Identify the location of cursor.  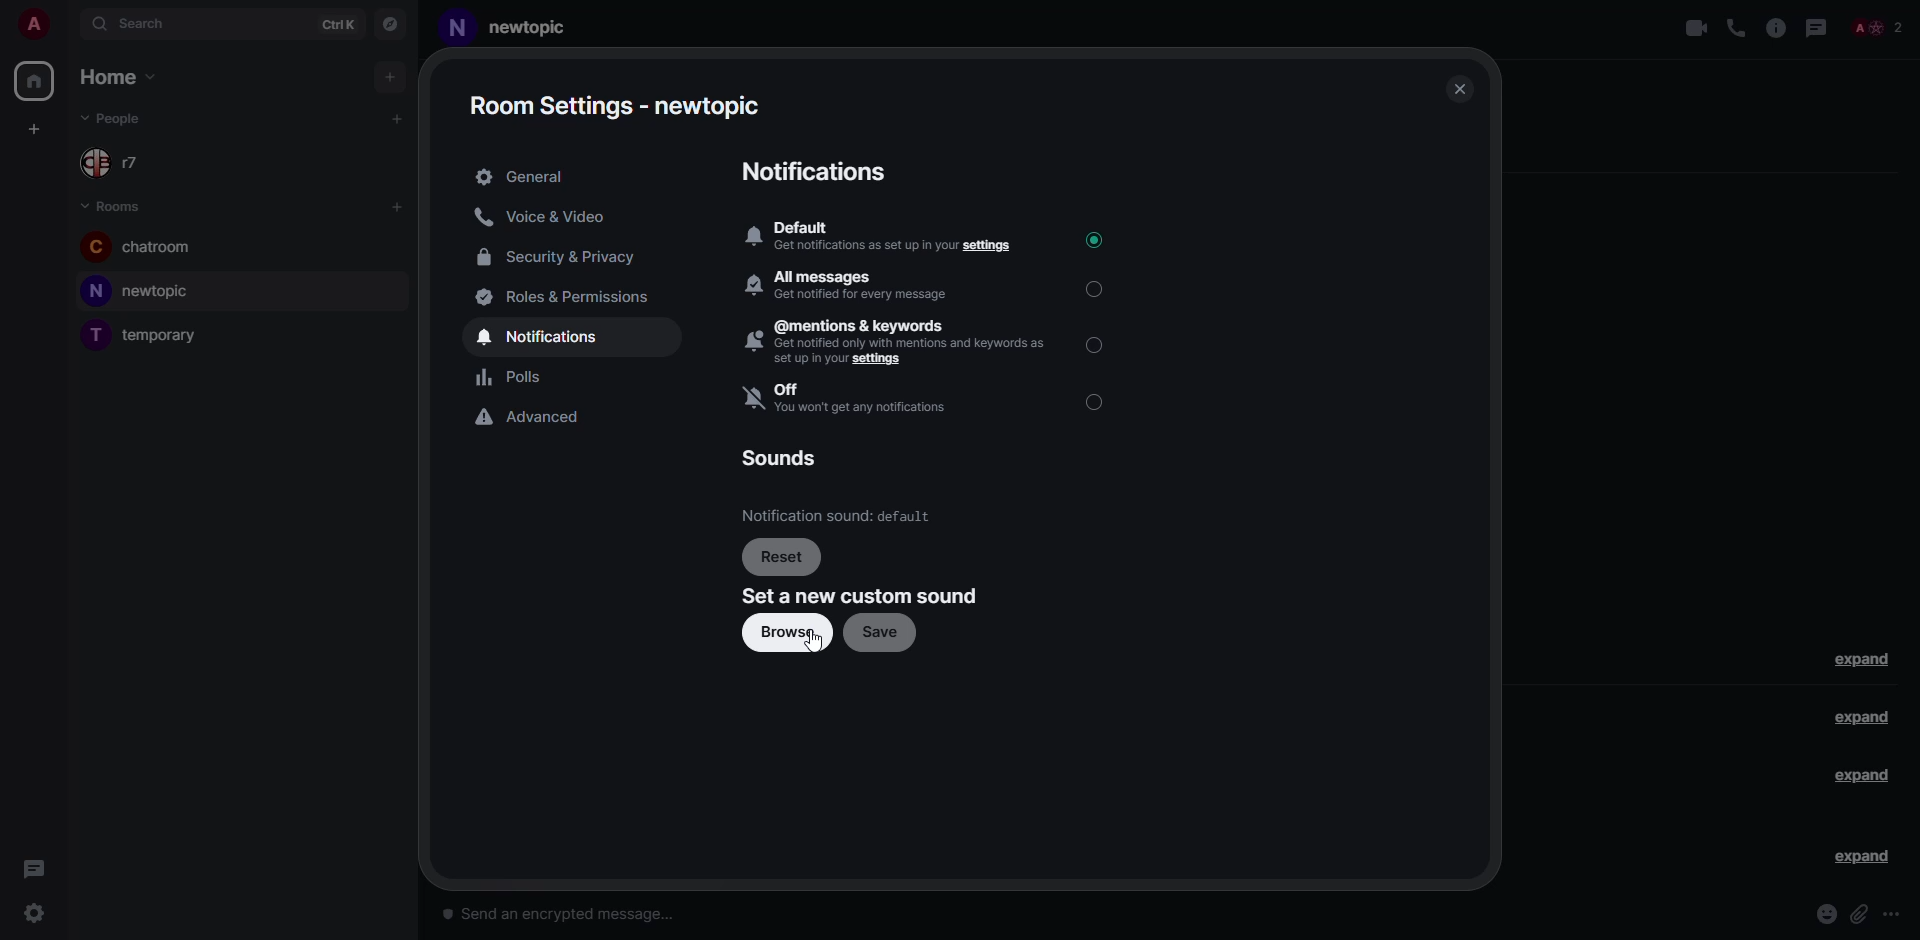
(823, 643).